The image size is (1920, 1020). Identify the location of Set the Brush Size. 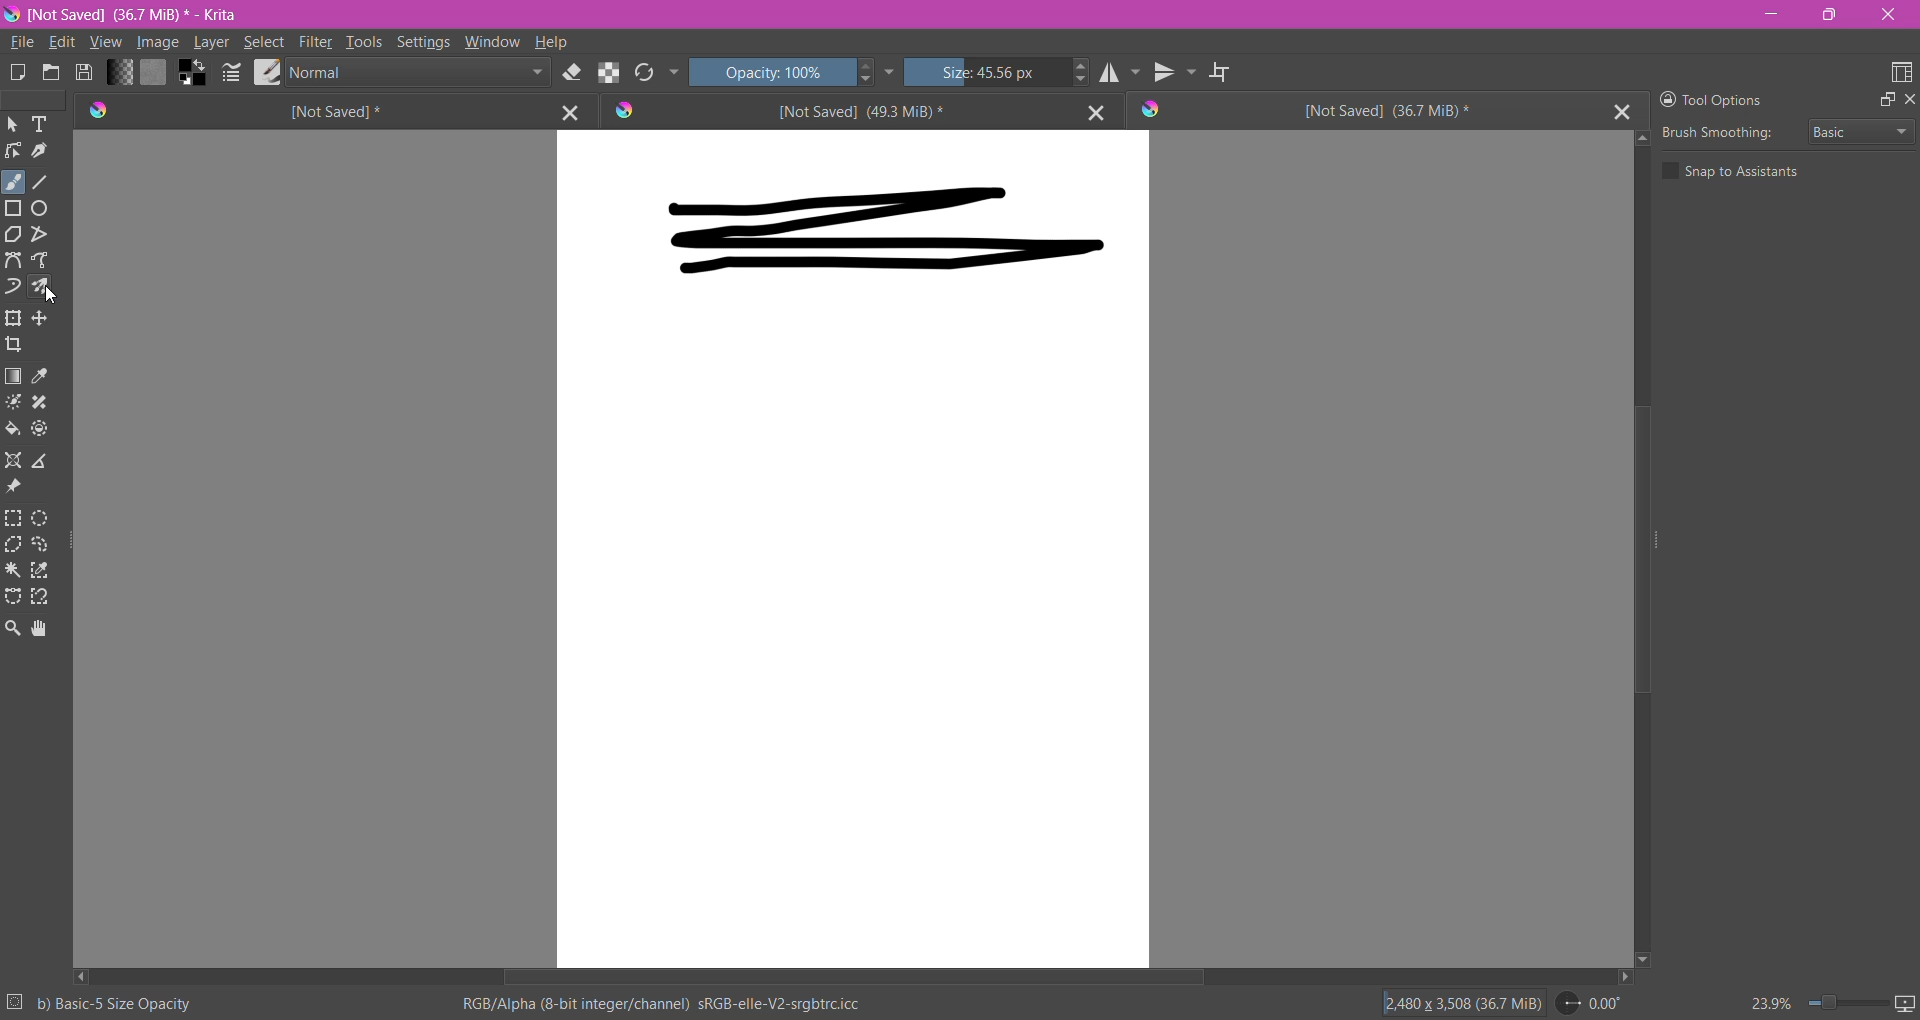
(985, 73).